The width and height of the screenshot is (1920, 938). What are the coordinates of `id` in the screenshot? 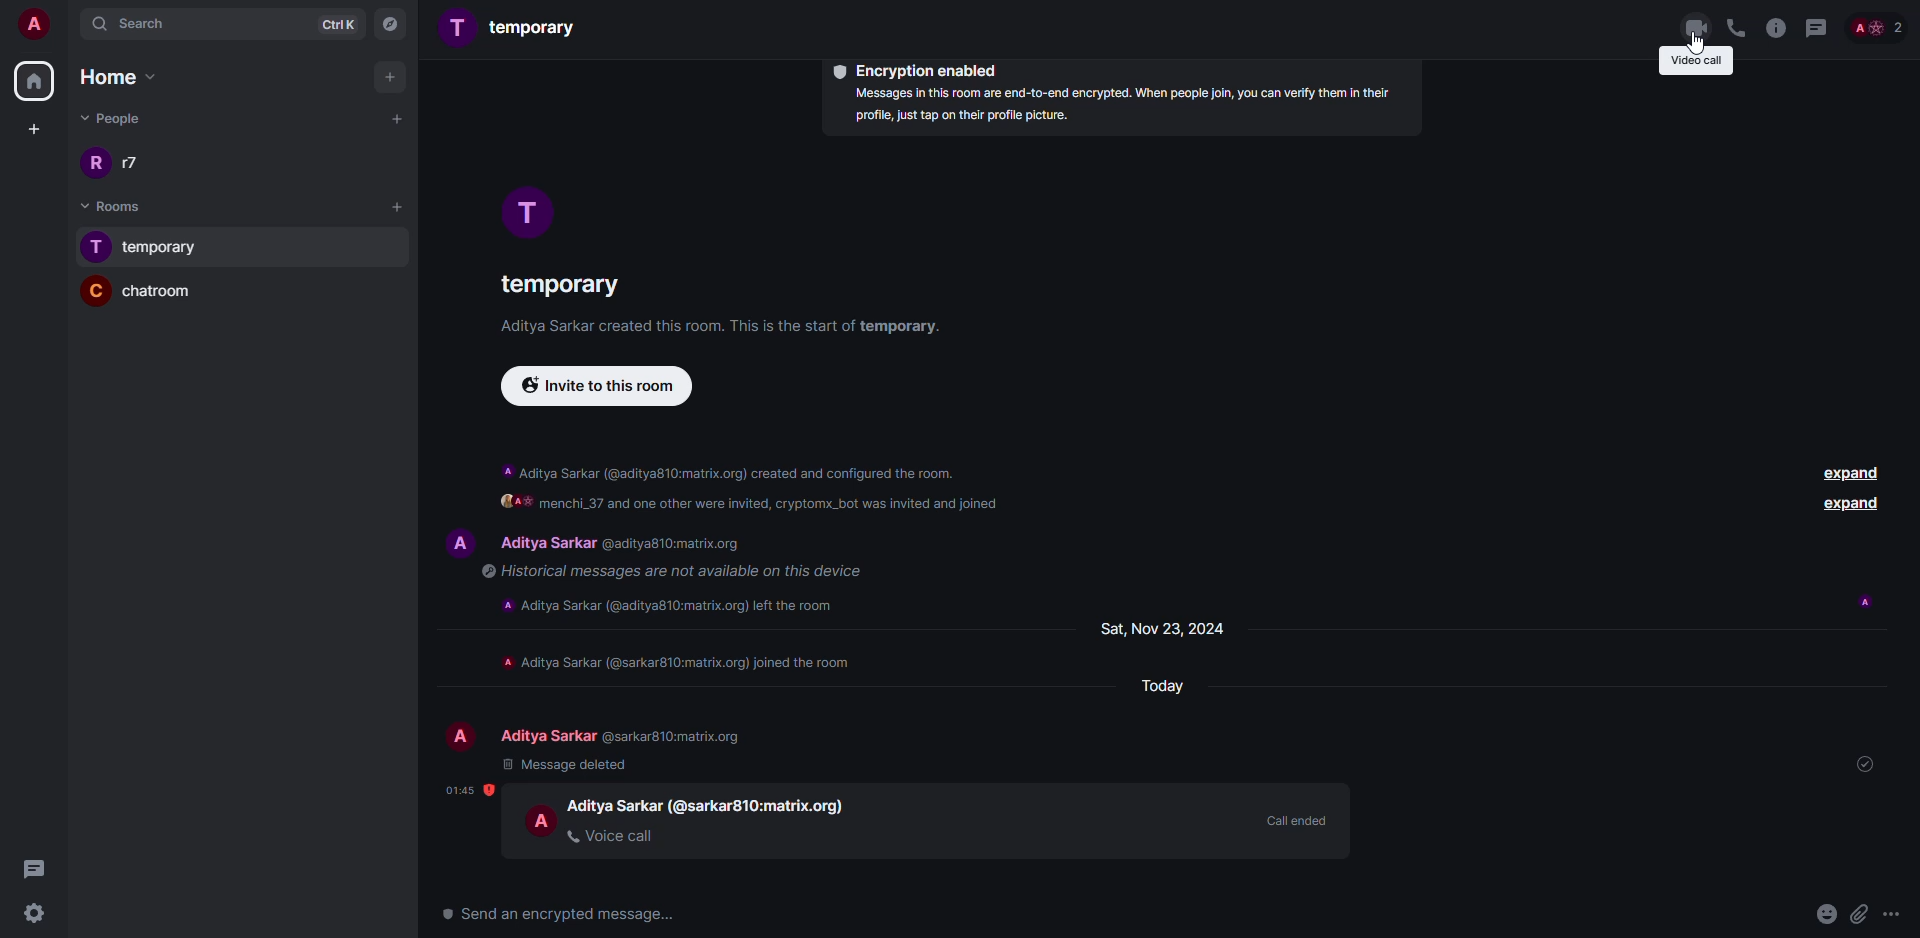 It's located at (764, 806).